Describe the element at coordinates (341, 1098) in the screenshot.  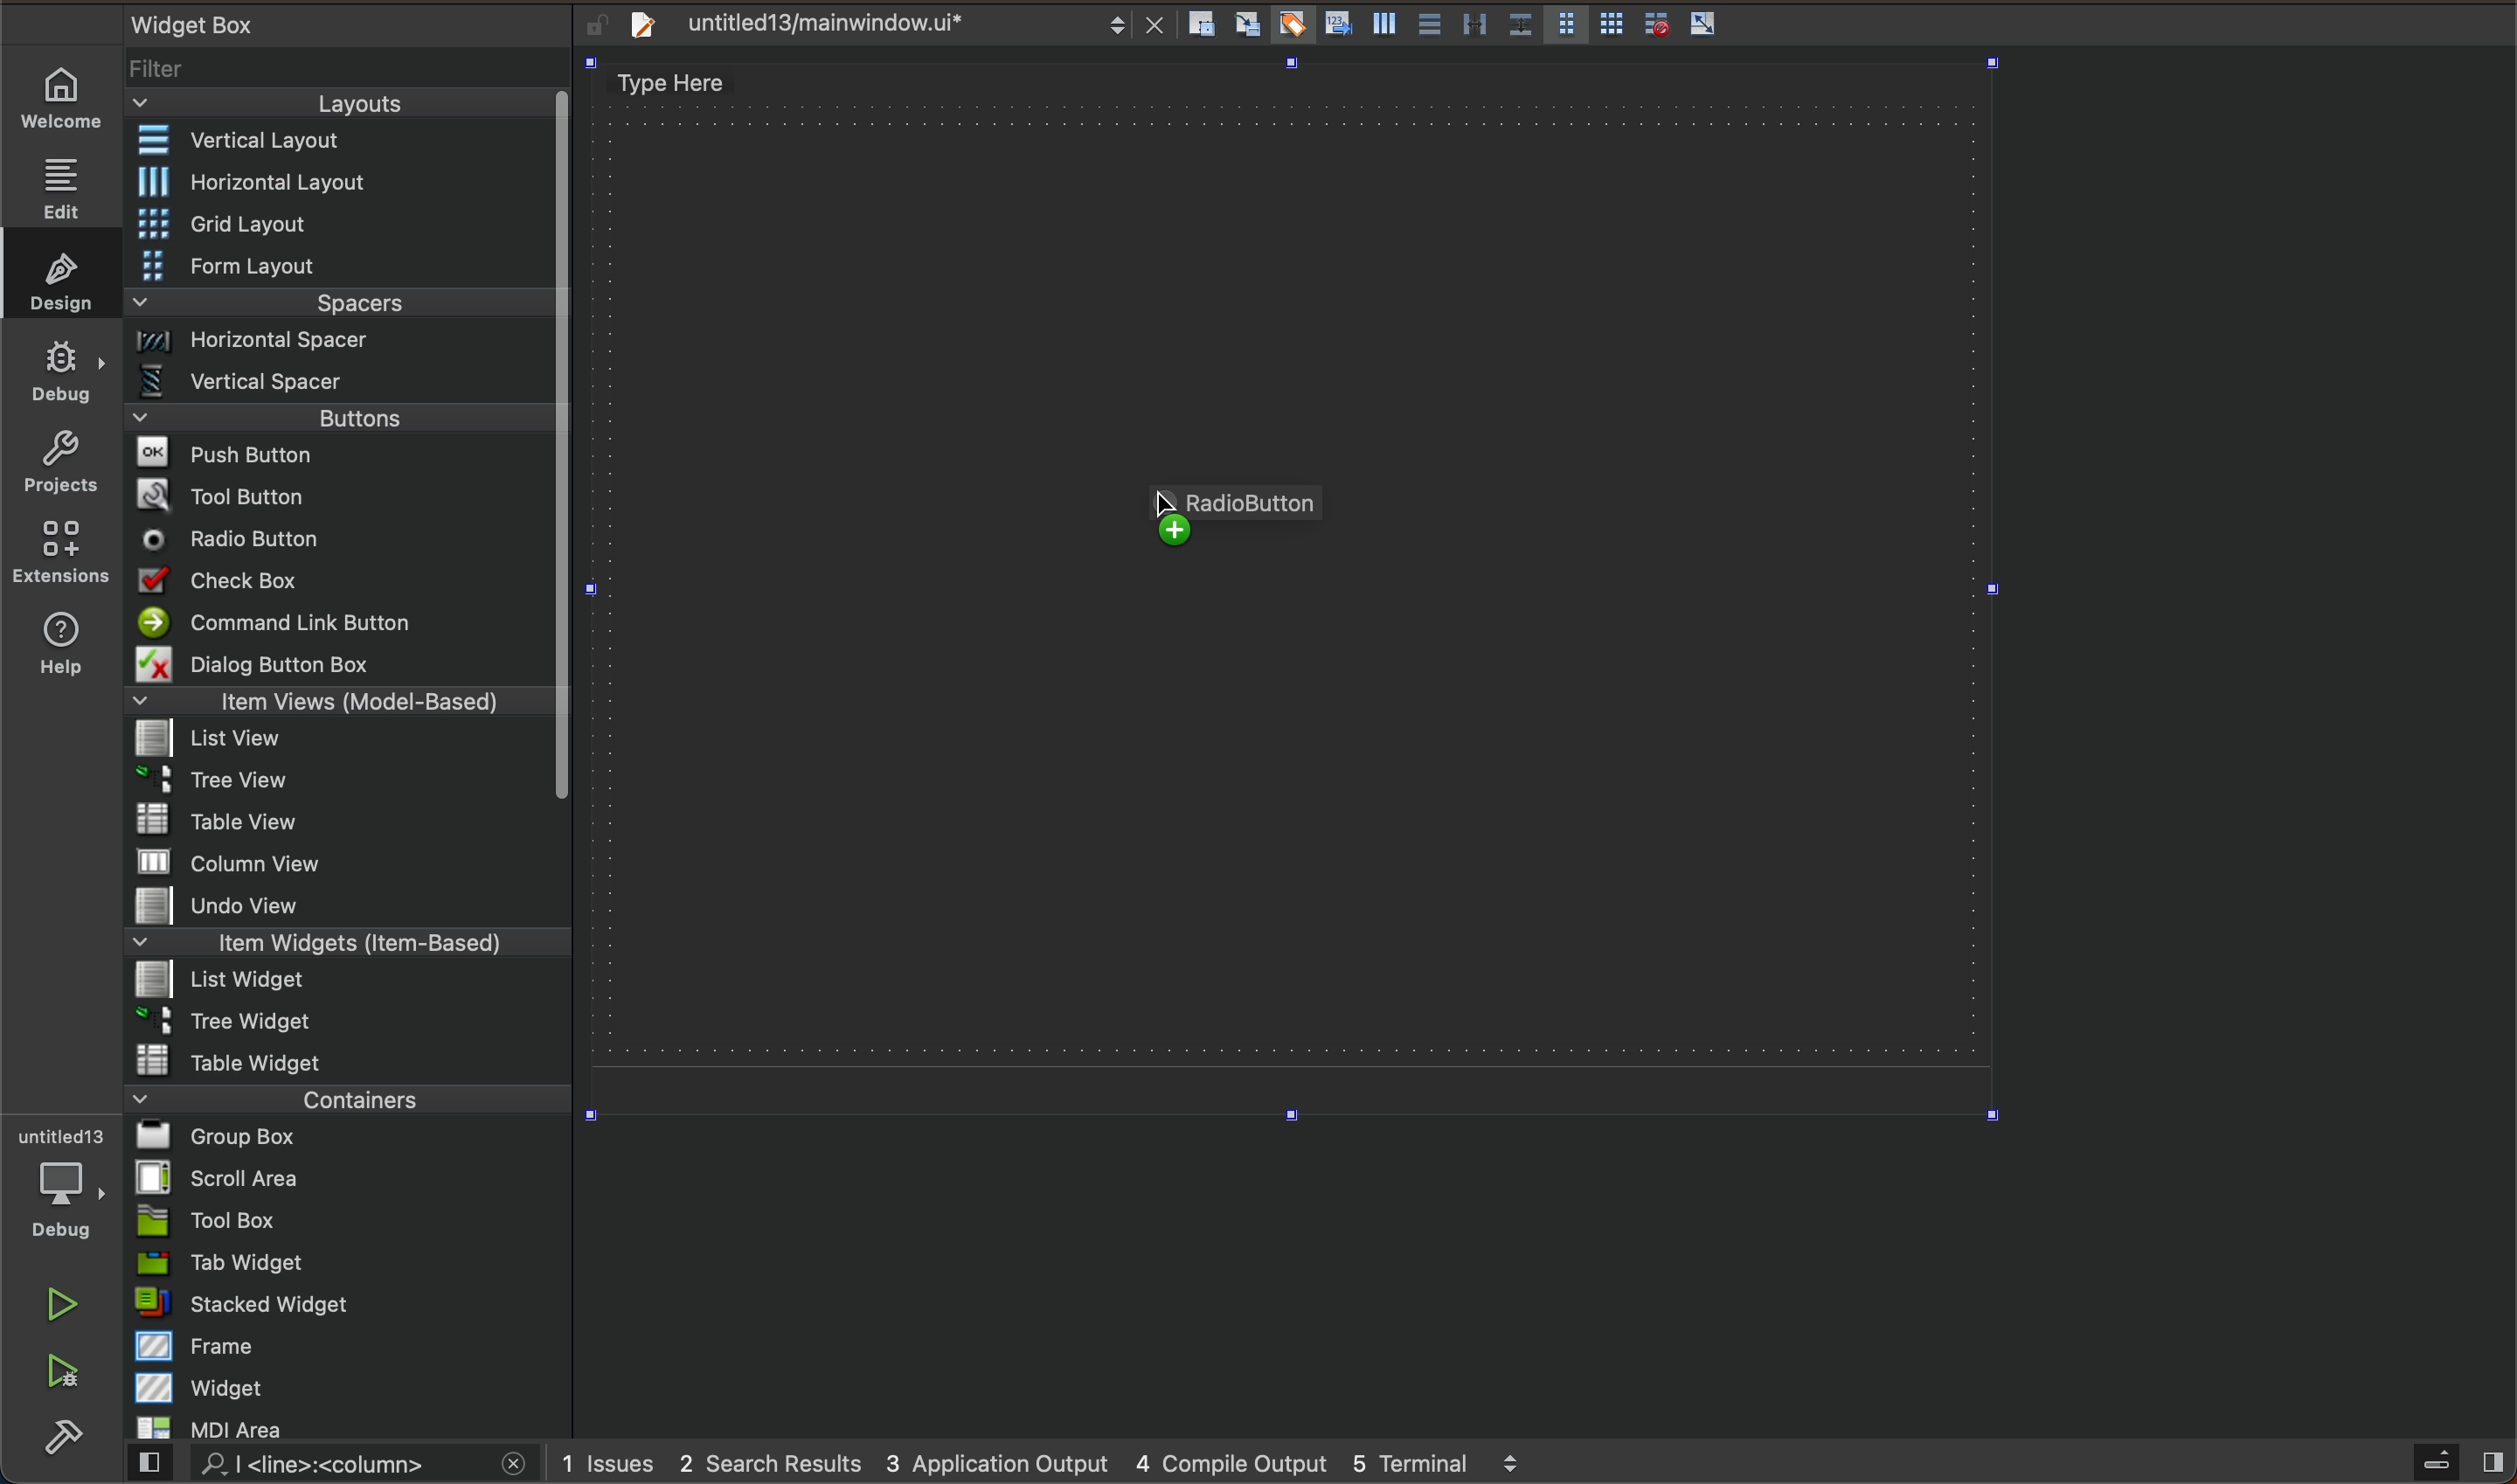
I see `containers` at that location.